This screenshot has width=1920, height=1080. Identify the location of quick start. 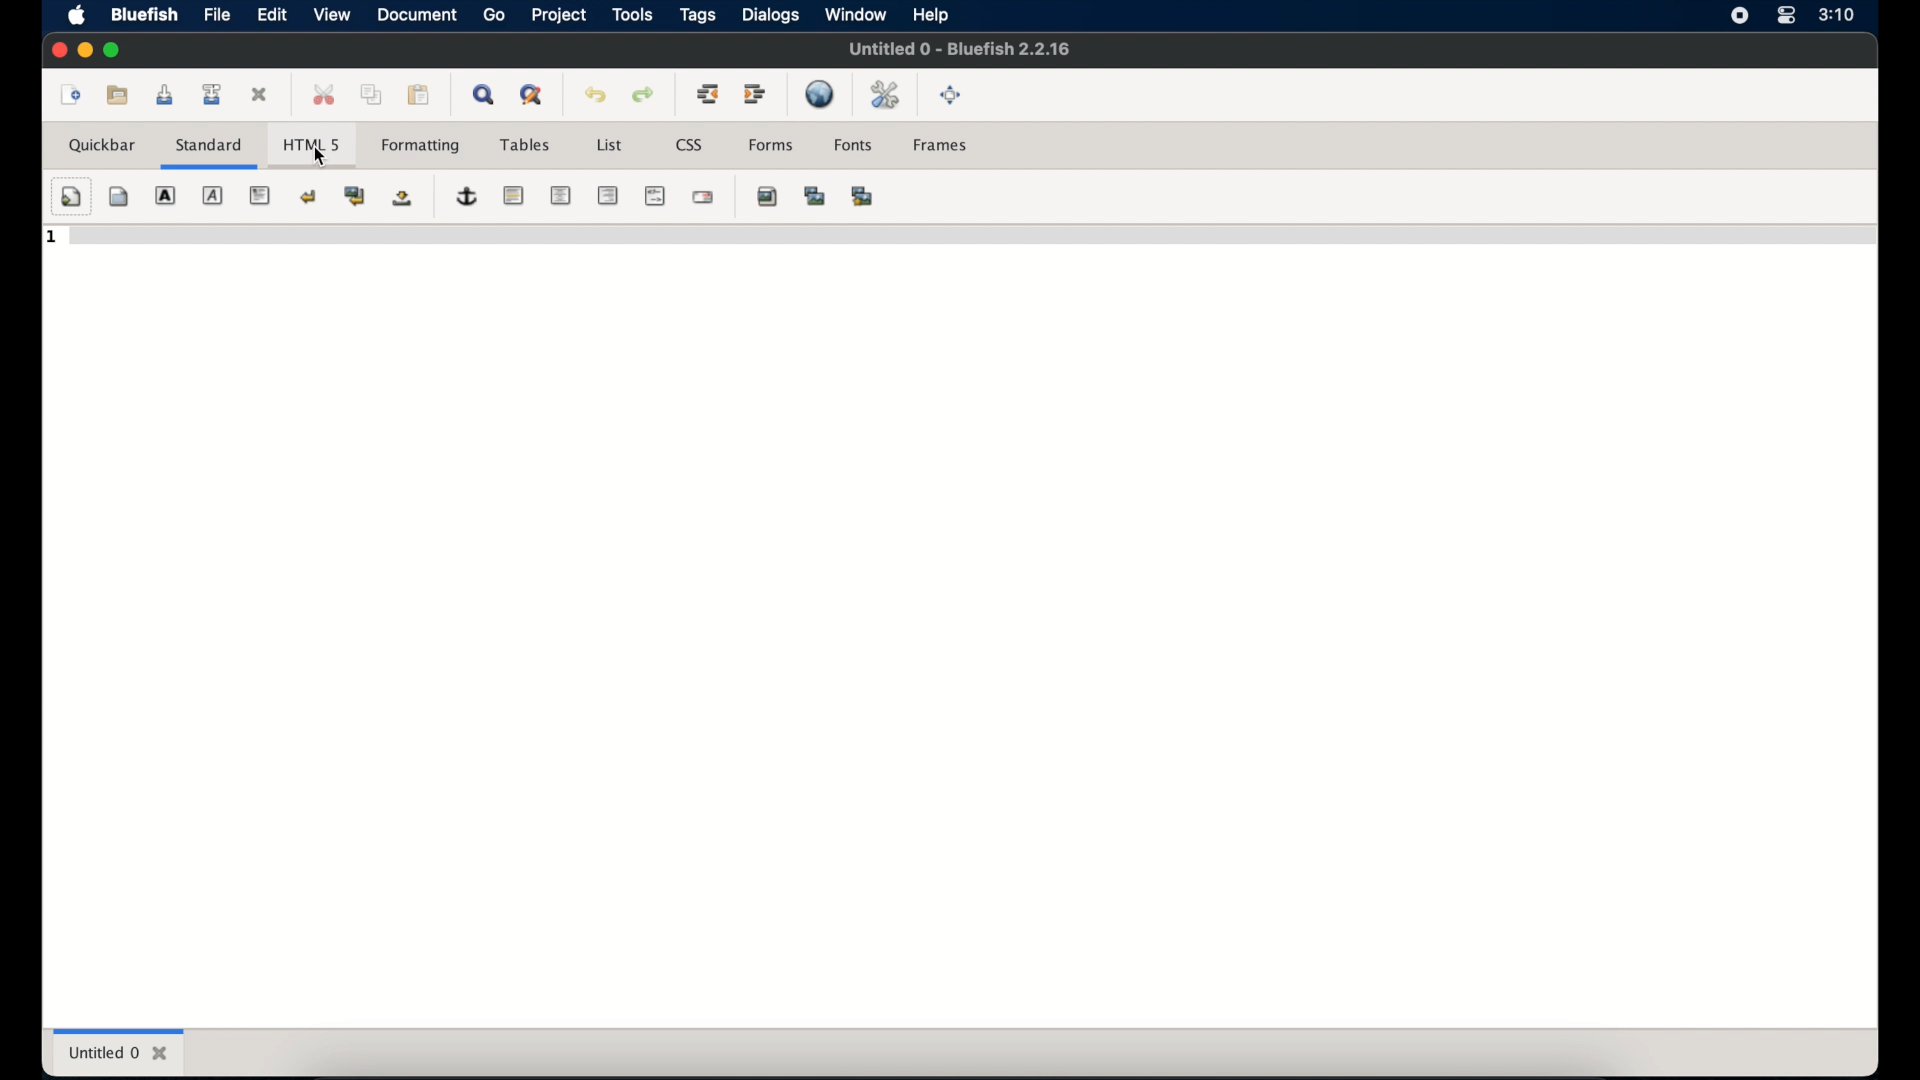
(71, 197).